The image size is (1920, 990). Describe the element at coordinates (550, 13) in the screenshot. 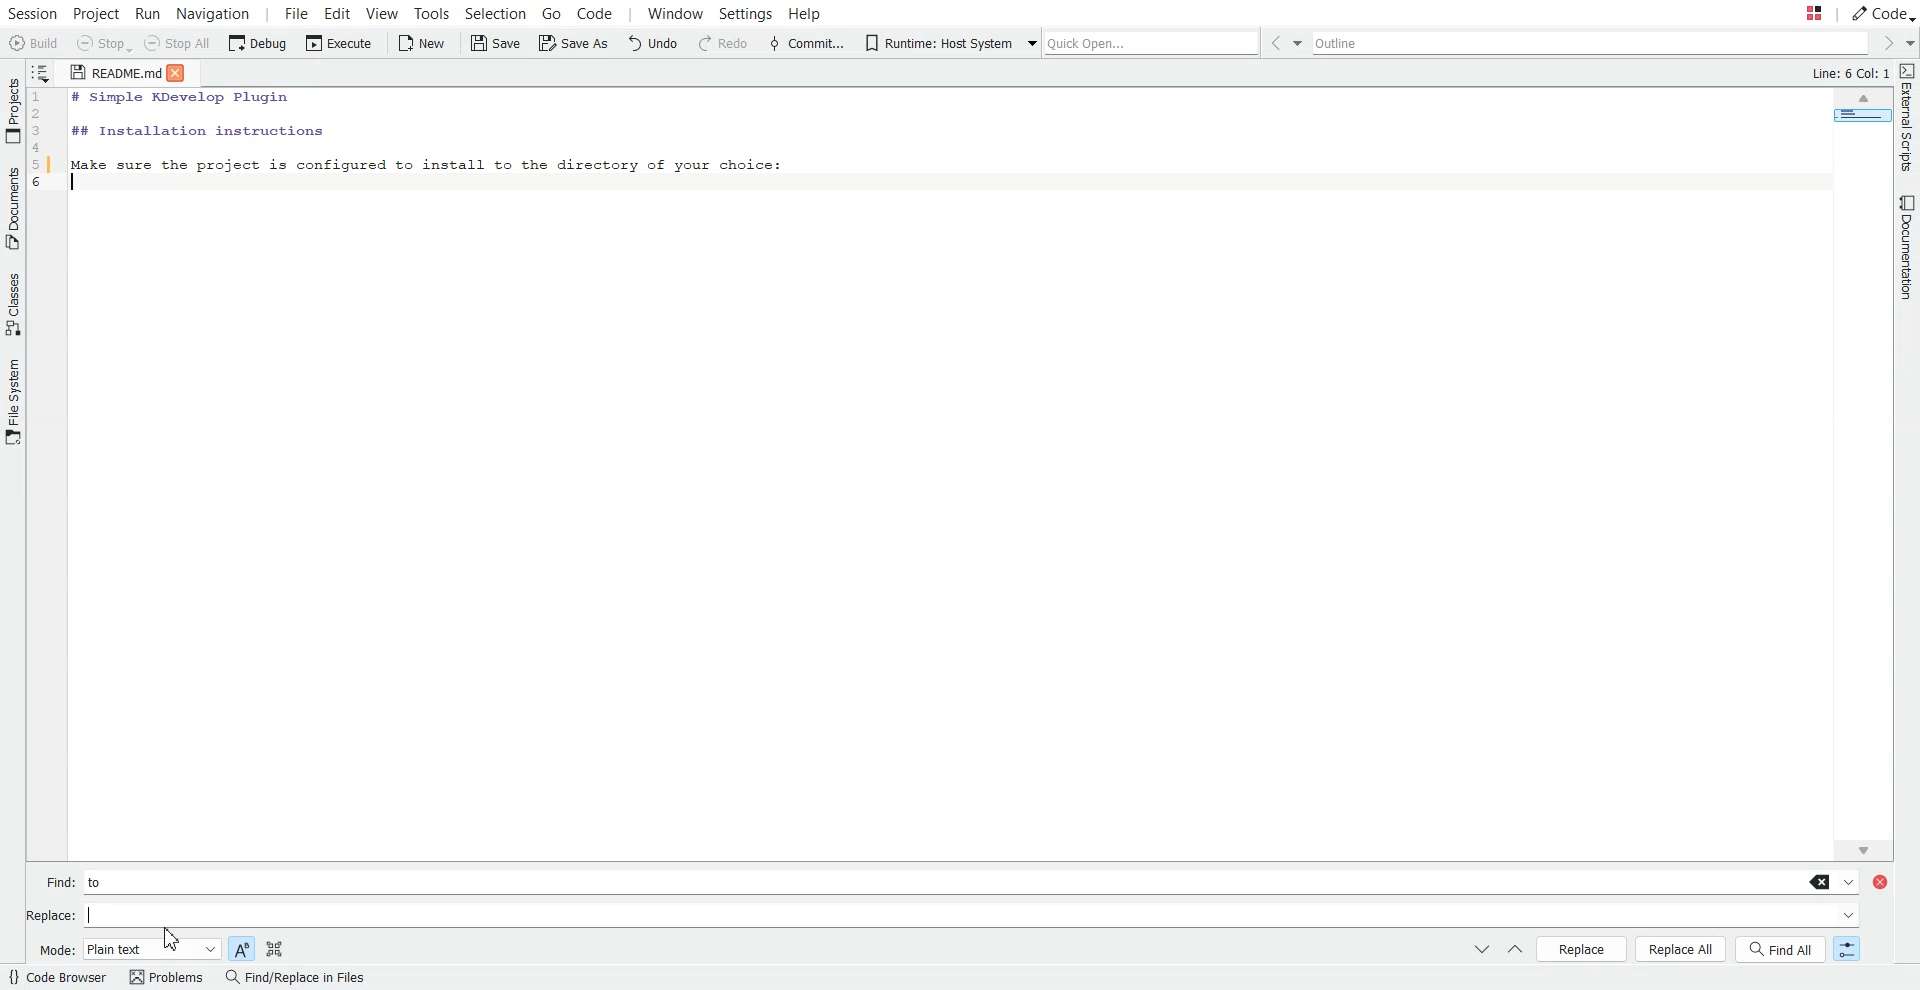

I see `Go` at that location.